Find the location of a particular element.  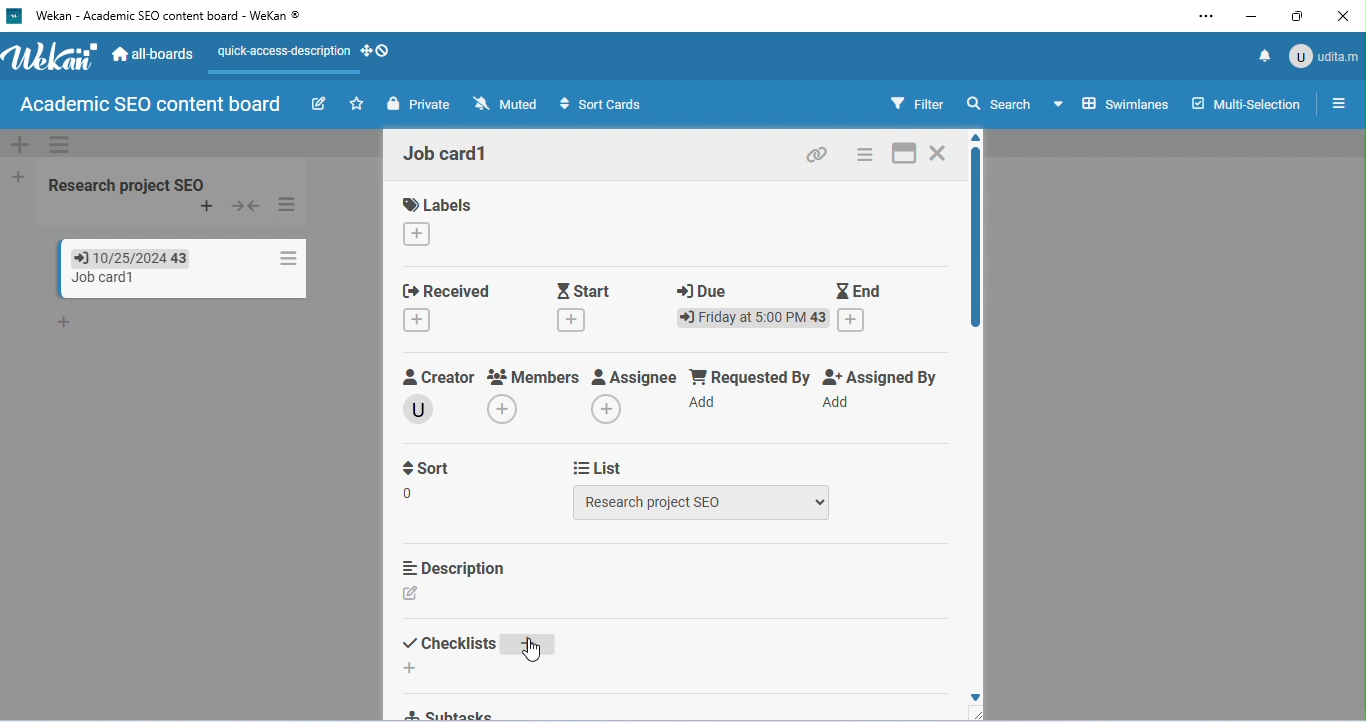

sort cards is located at coordinates (603, 105).